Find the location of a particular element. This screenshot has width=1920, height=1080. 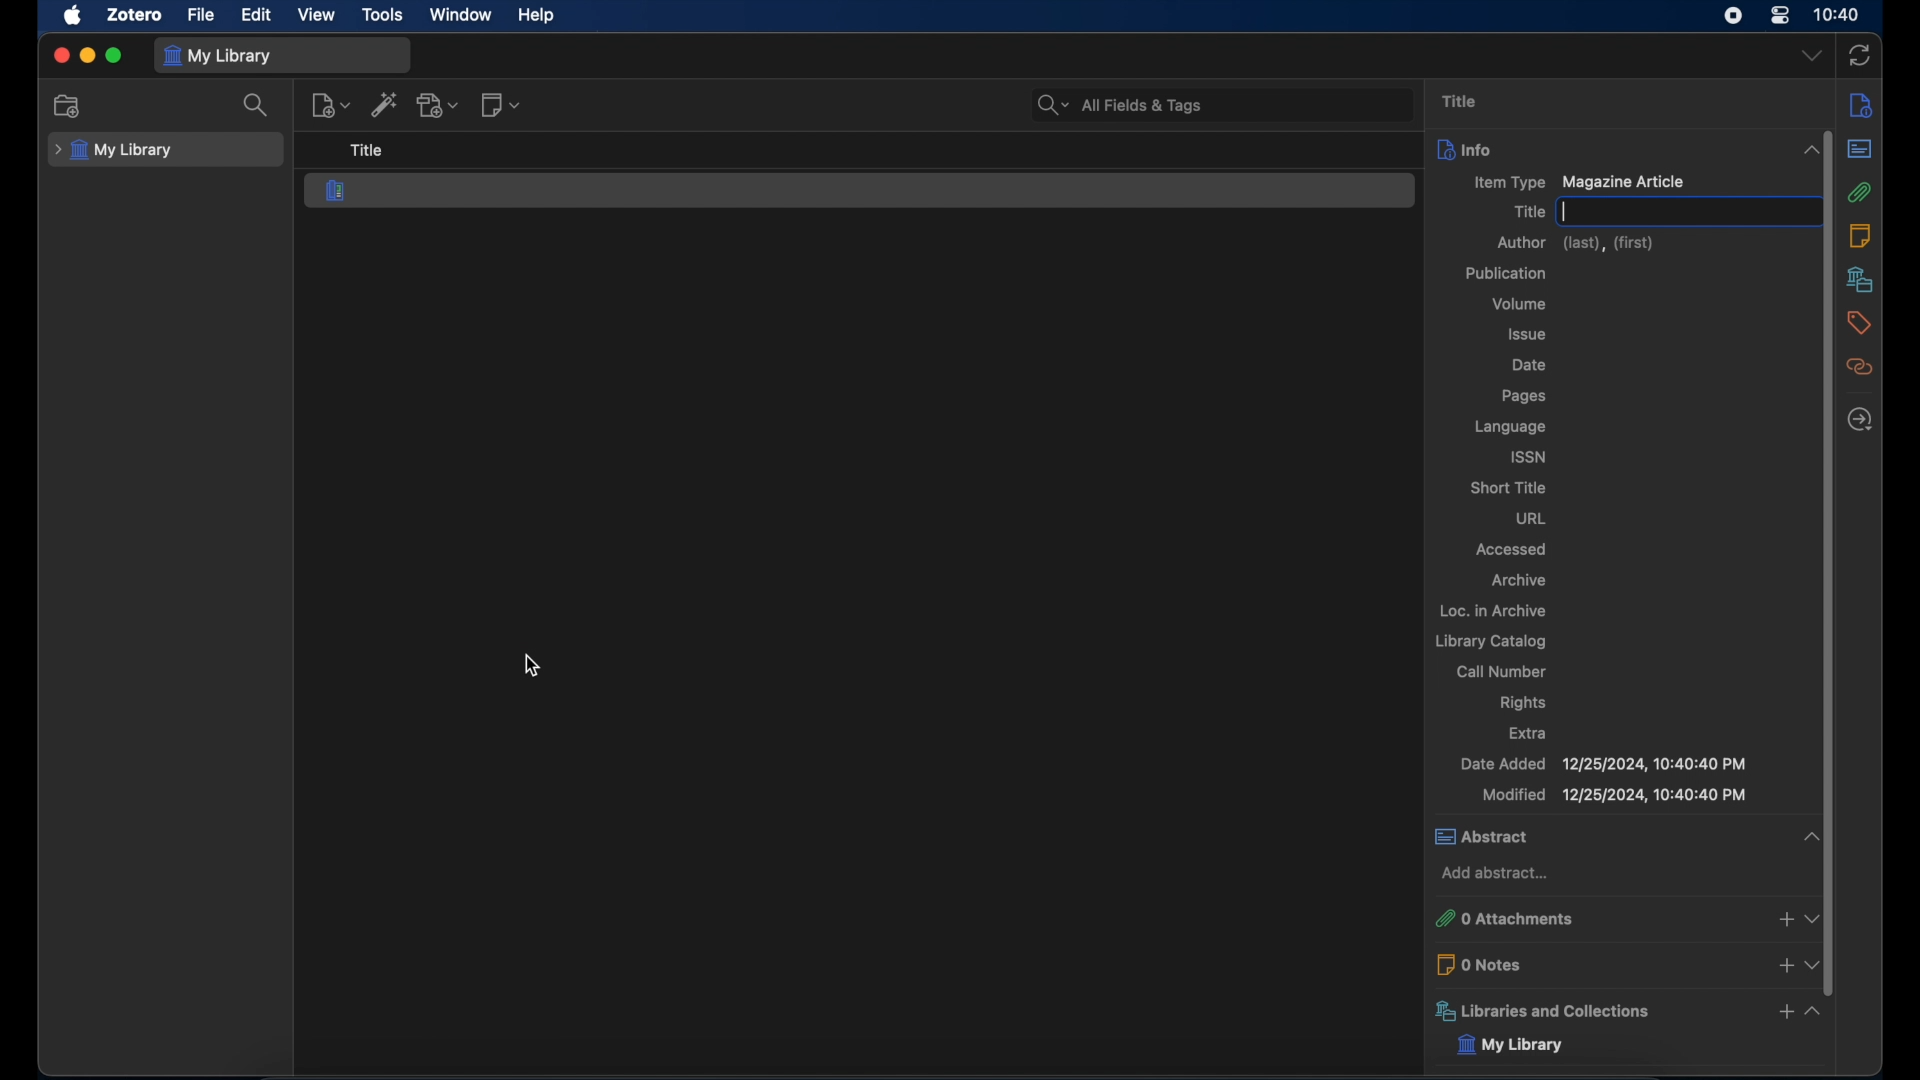

tags is located at coordinates (1860, 325).